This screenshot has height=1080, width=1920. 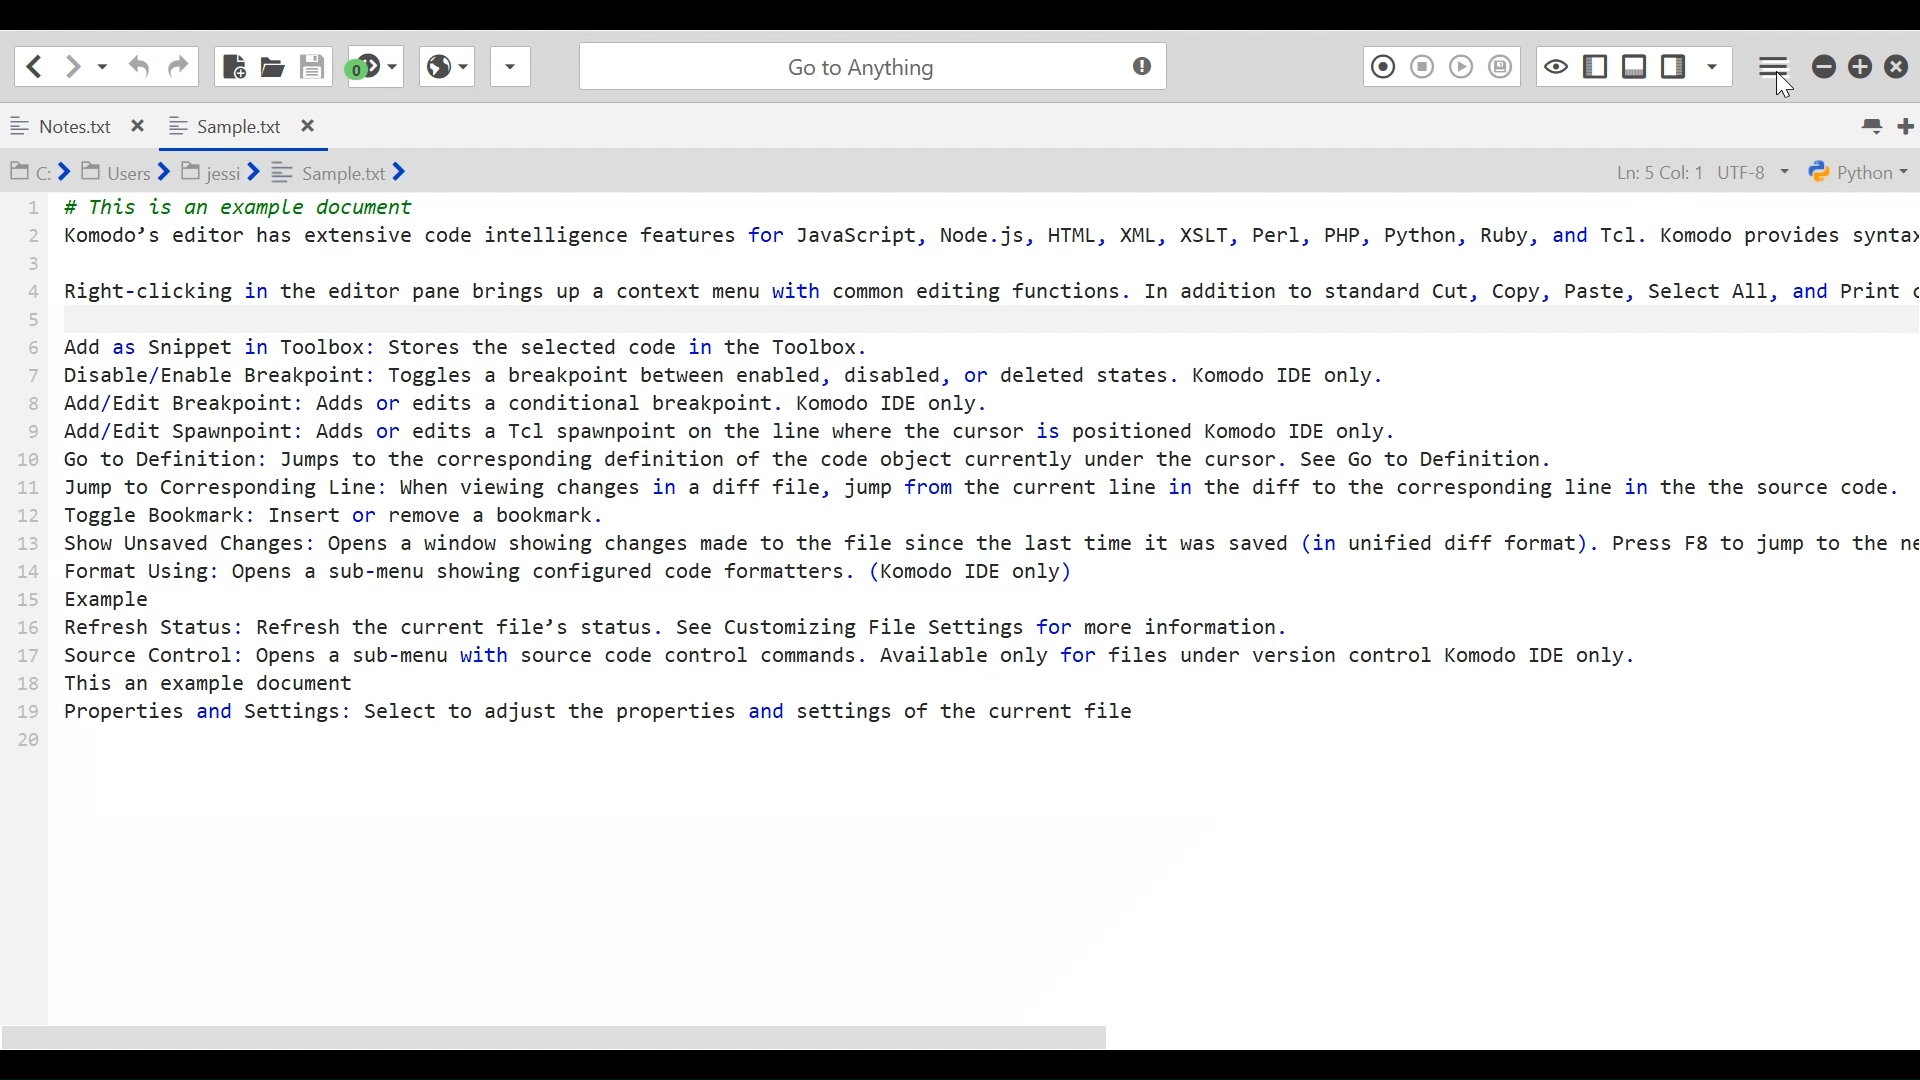 What do you see at coordinates (445, 66) in the screenshot?
I see `View Browser` at bounding box center [445, 66].